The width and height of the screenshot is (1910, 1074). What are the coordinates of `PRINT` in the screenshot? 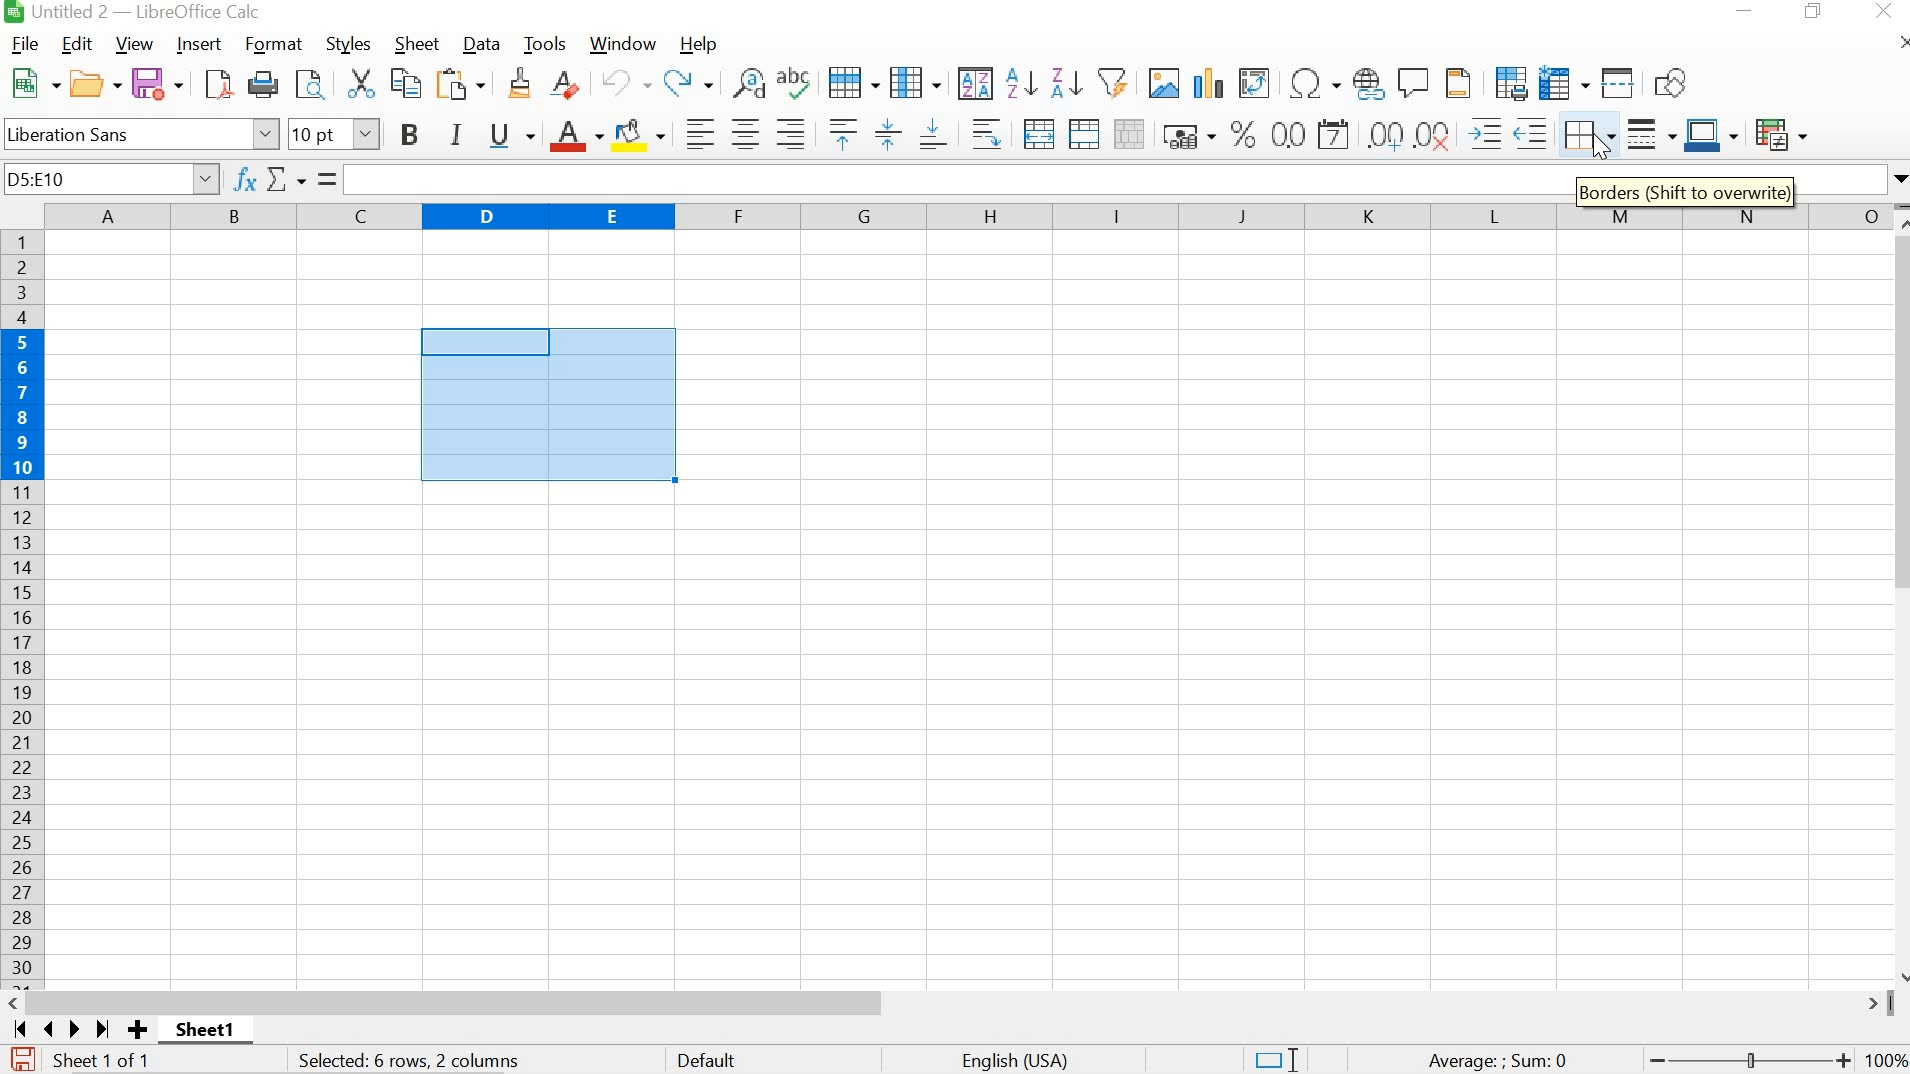 It's located at (265, 84).